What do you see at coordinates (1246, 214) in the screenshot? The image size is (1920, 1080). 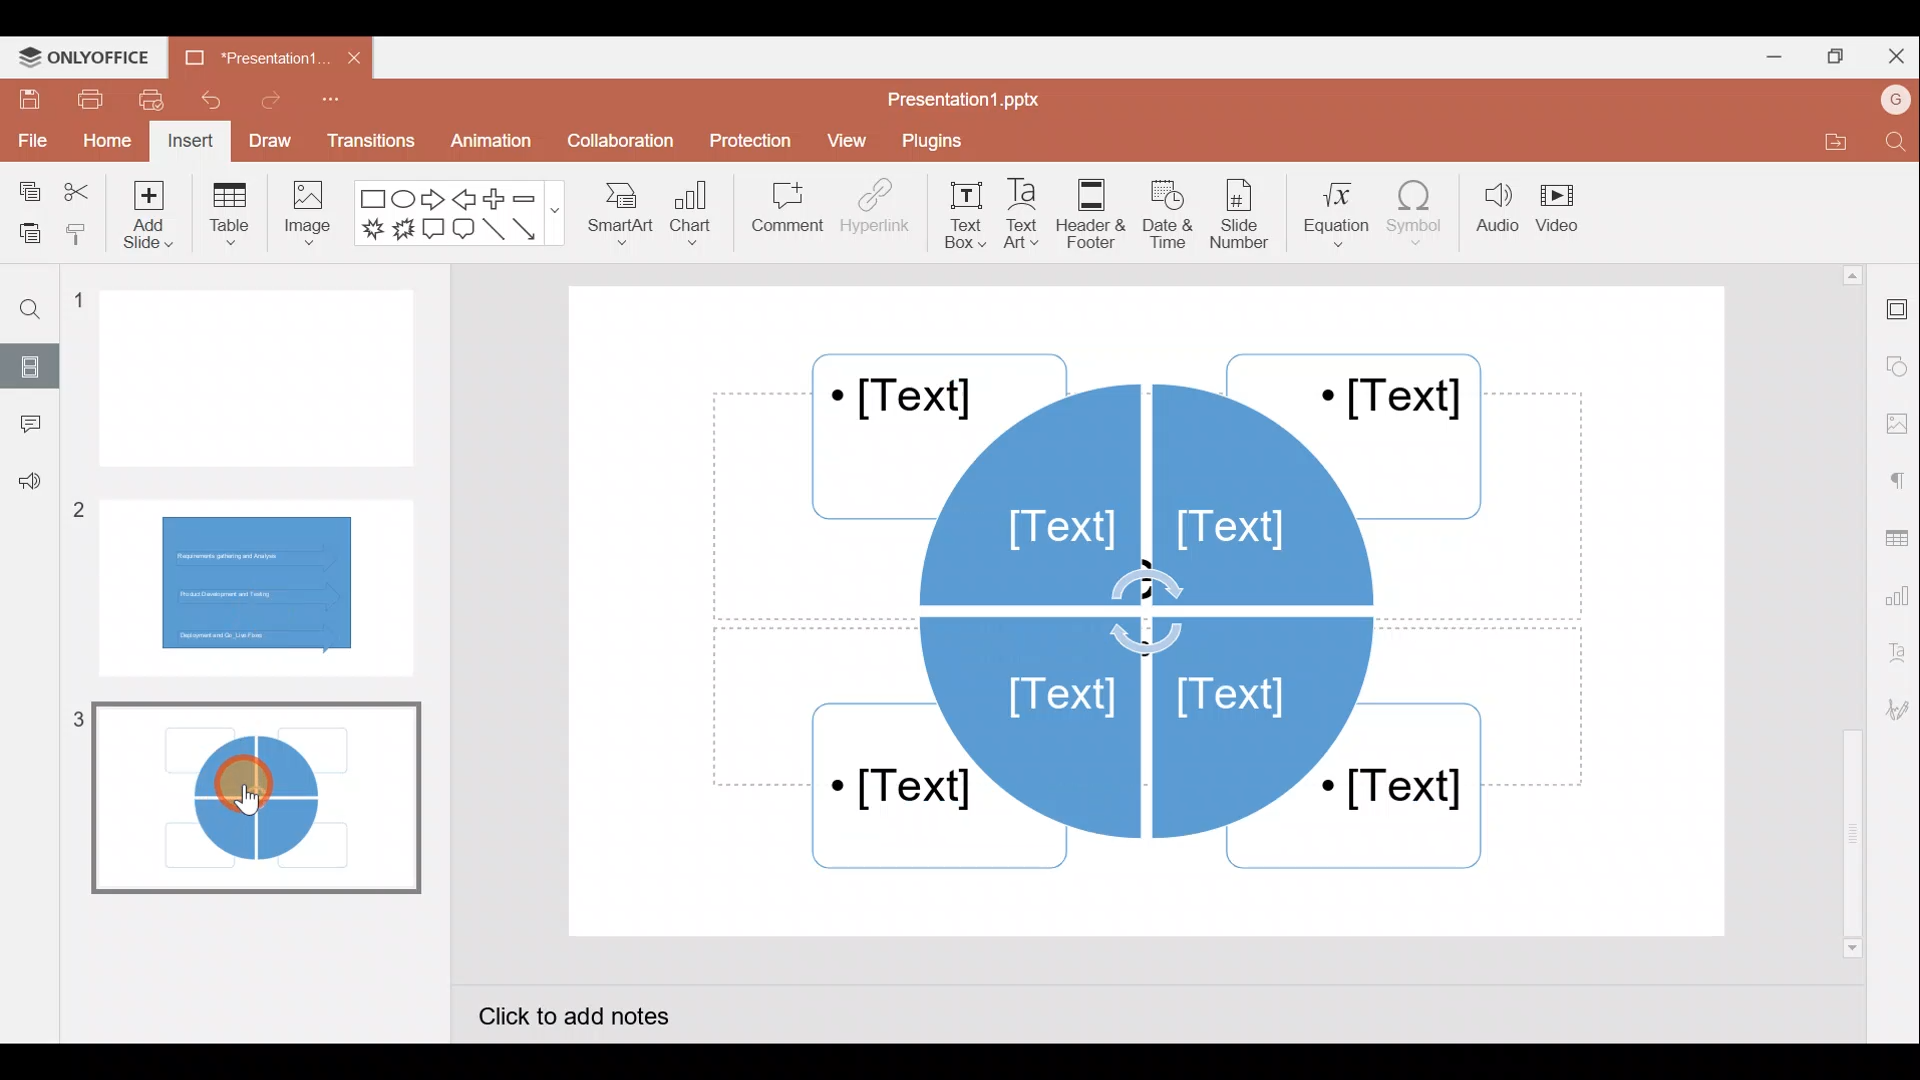 I see `Slide number` at bounding box center [1246, 214].